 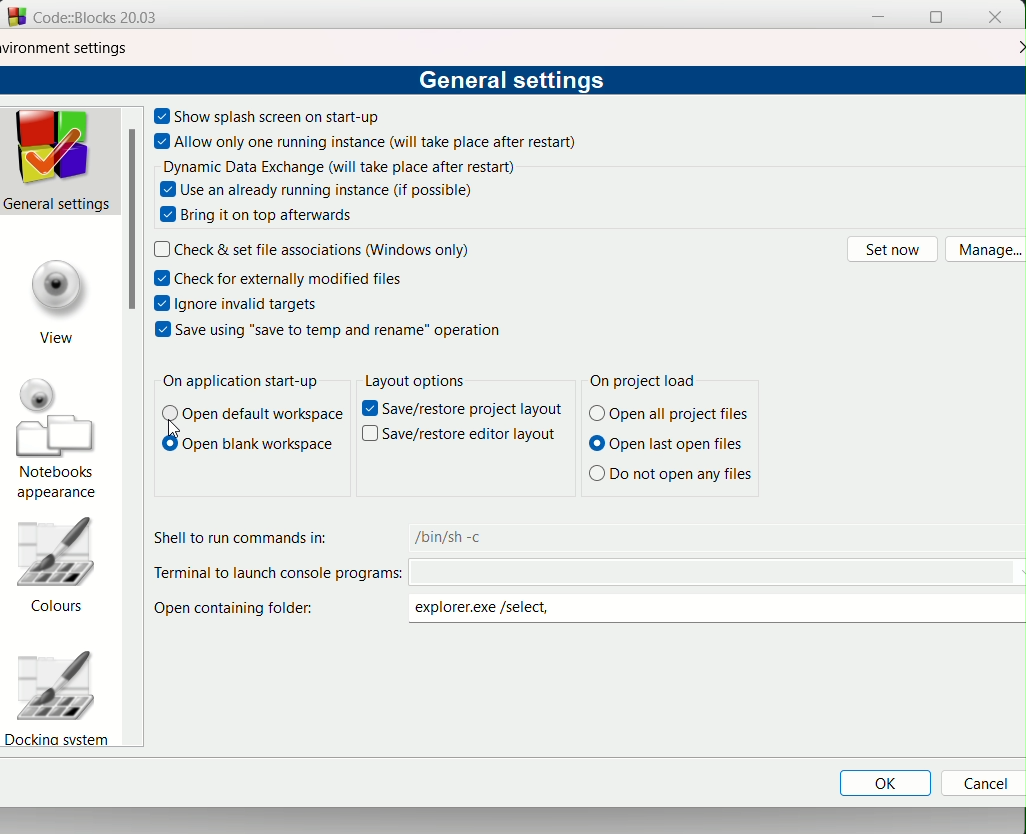 I want to click on text, so click(x=378, y=144).